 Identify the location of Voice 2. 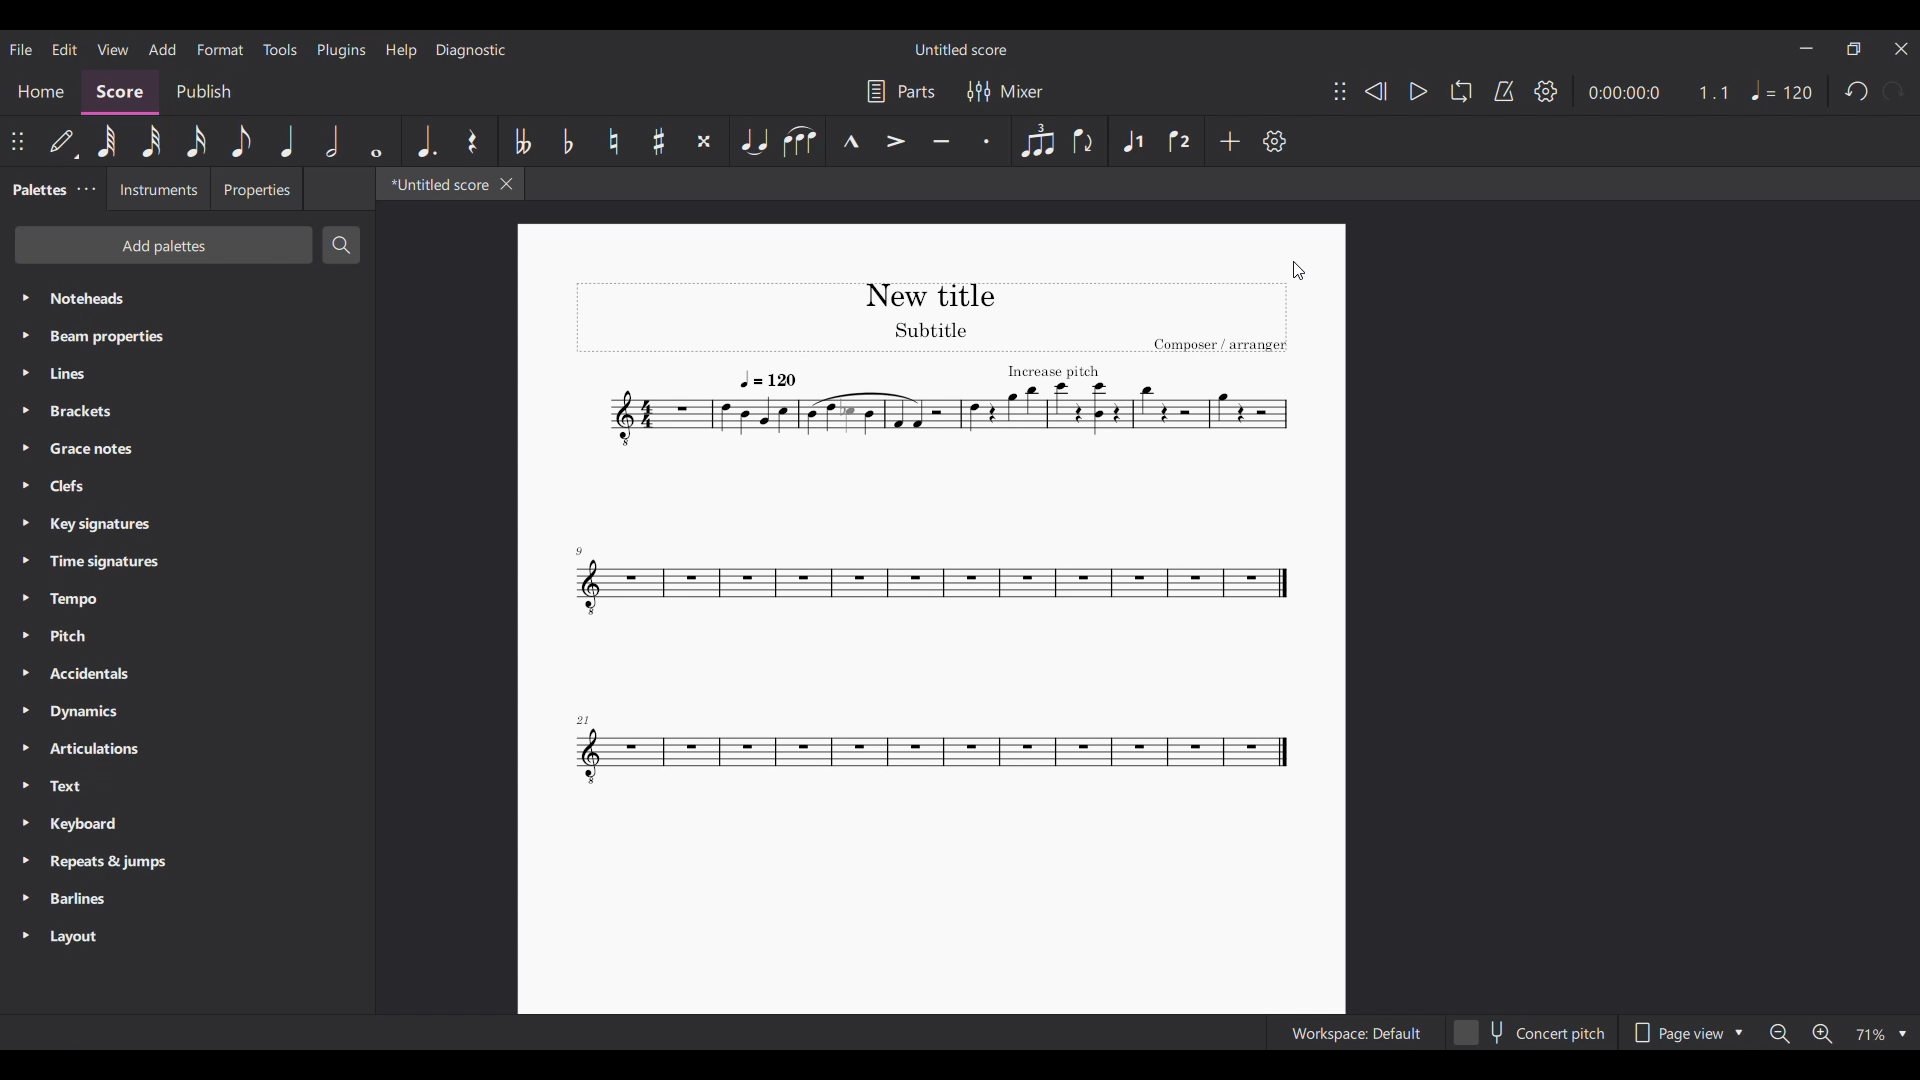
(1181, 141).